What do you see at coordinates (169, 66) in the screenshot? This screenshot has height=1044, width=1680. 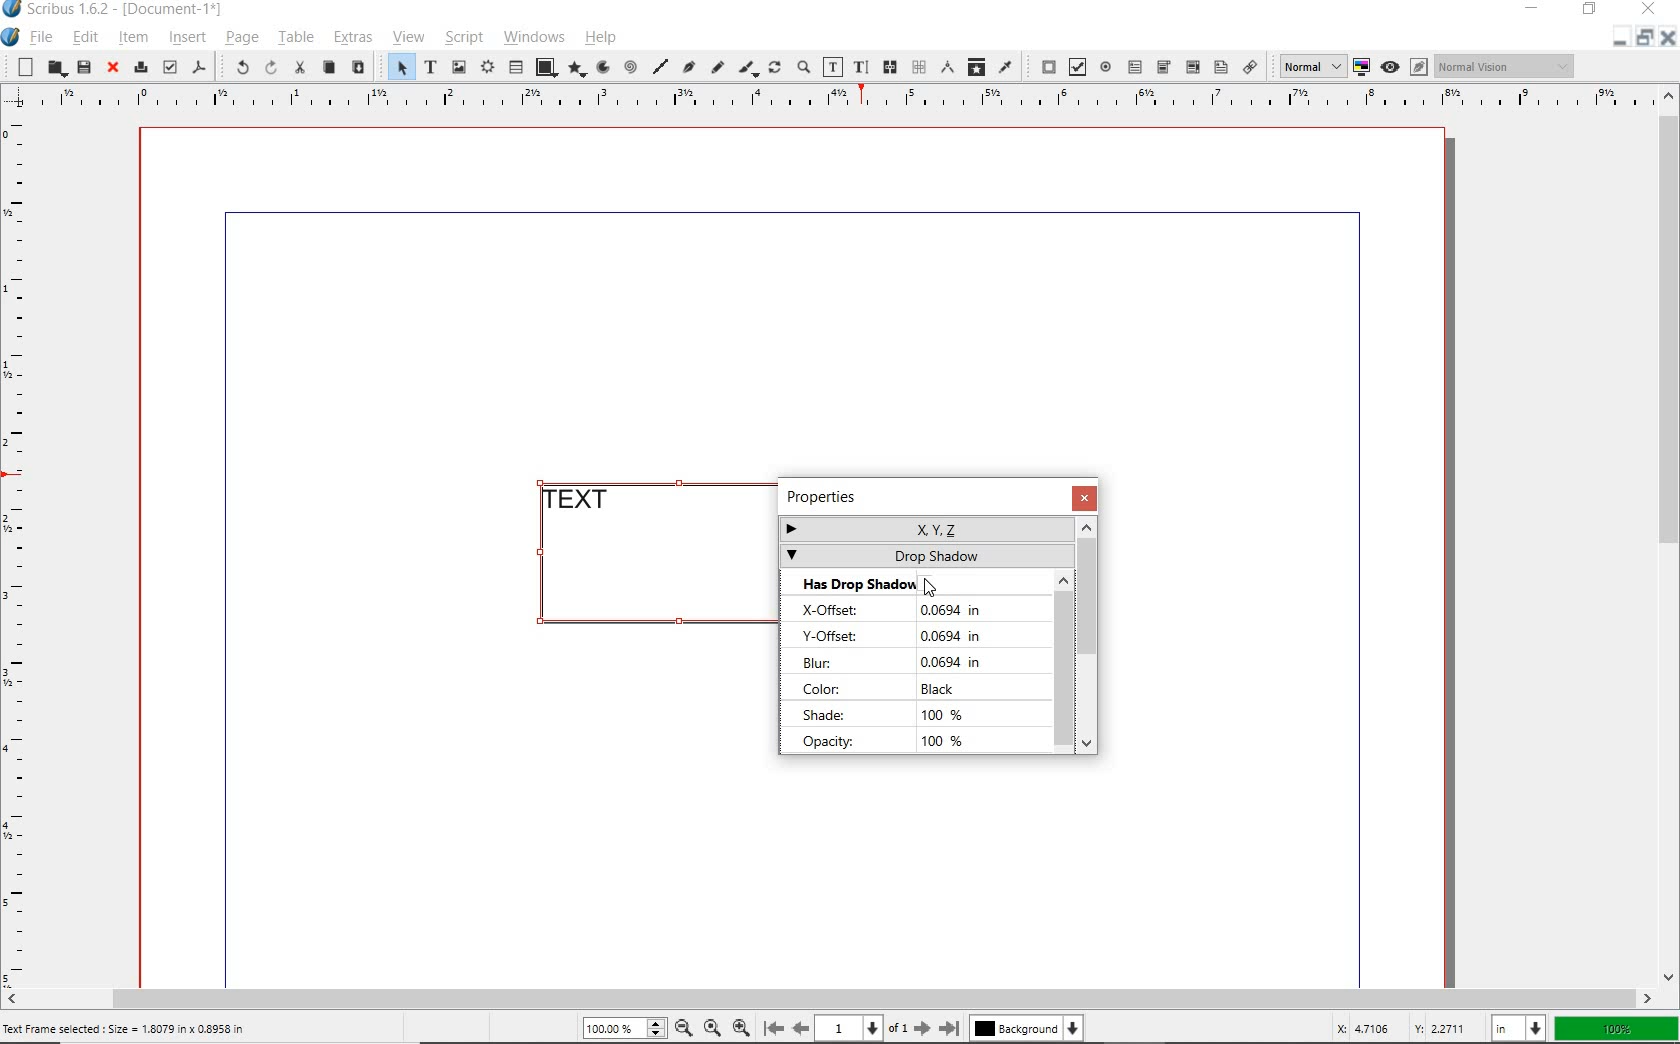 I see `preflight verifier` at bounding box center [169, 66].